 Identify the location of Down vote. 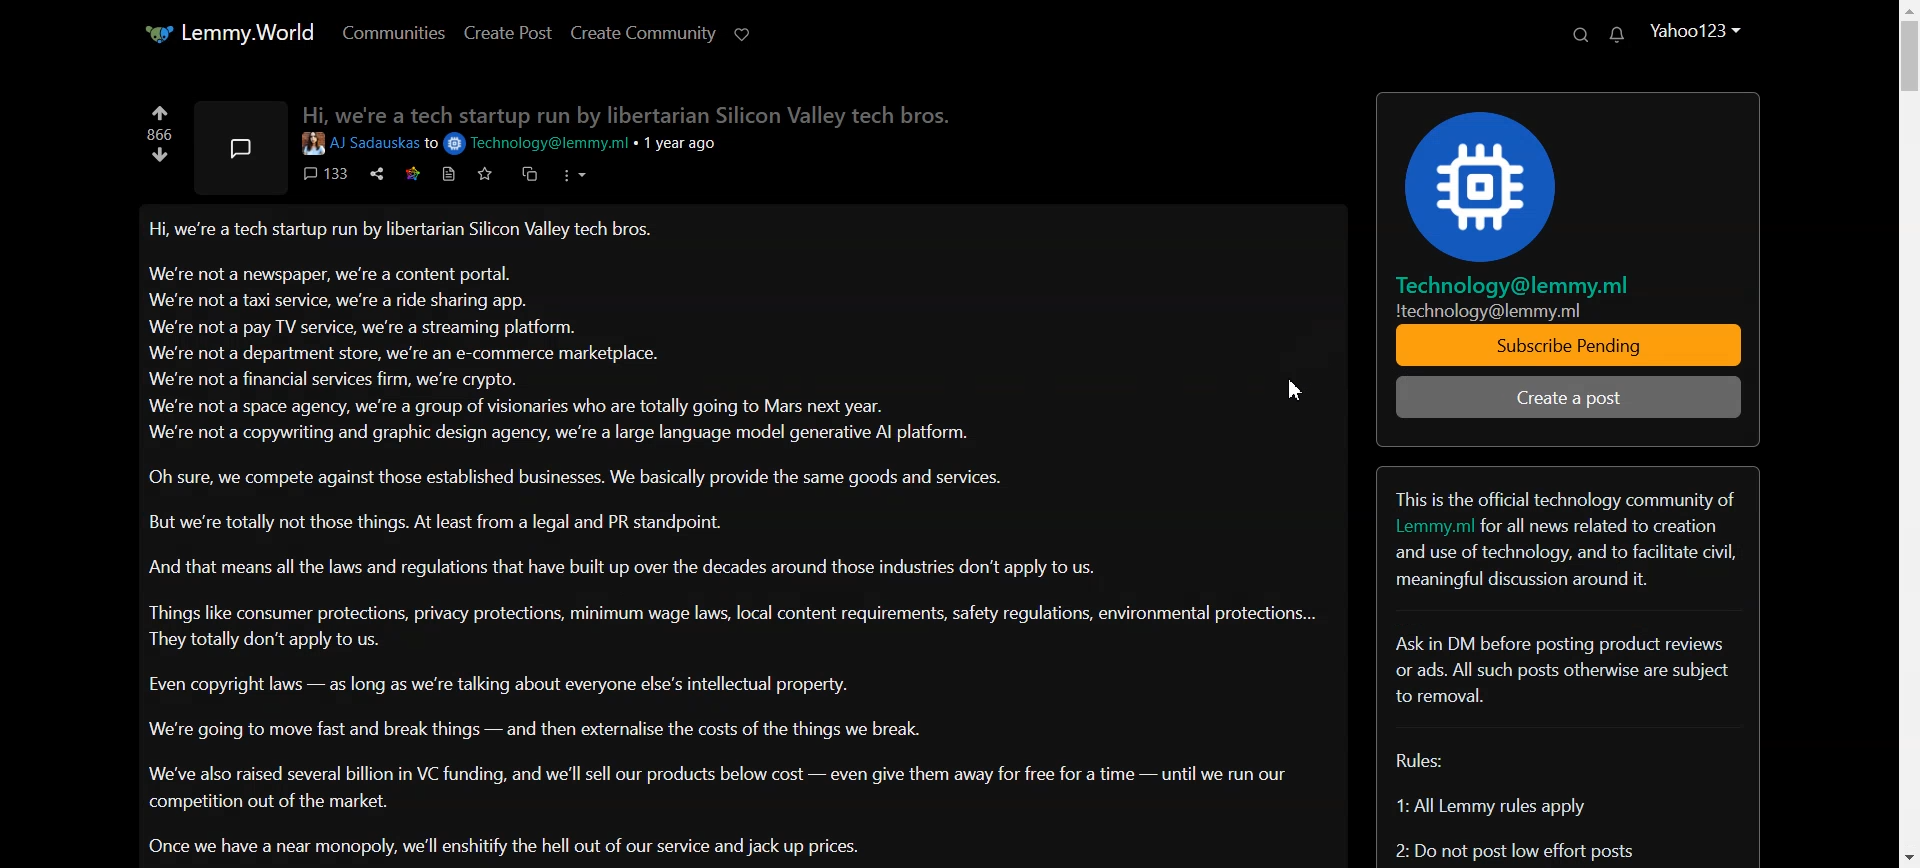
(161, 155).